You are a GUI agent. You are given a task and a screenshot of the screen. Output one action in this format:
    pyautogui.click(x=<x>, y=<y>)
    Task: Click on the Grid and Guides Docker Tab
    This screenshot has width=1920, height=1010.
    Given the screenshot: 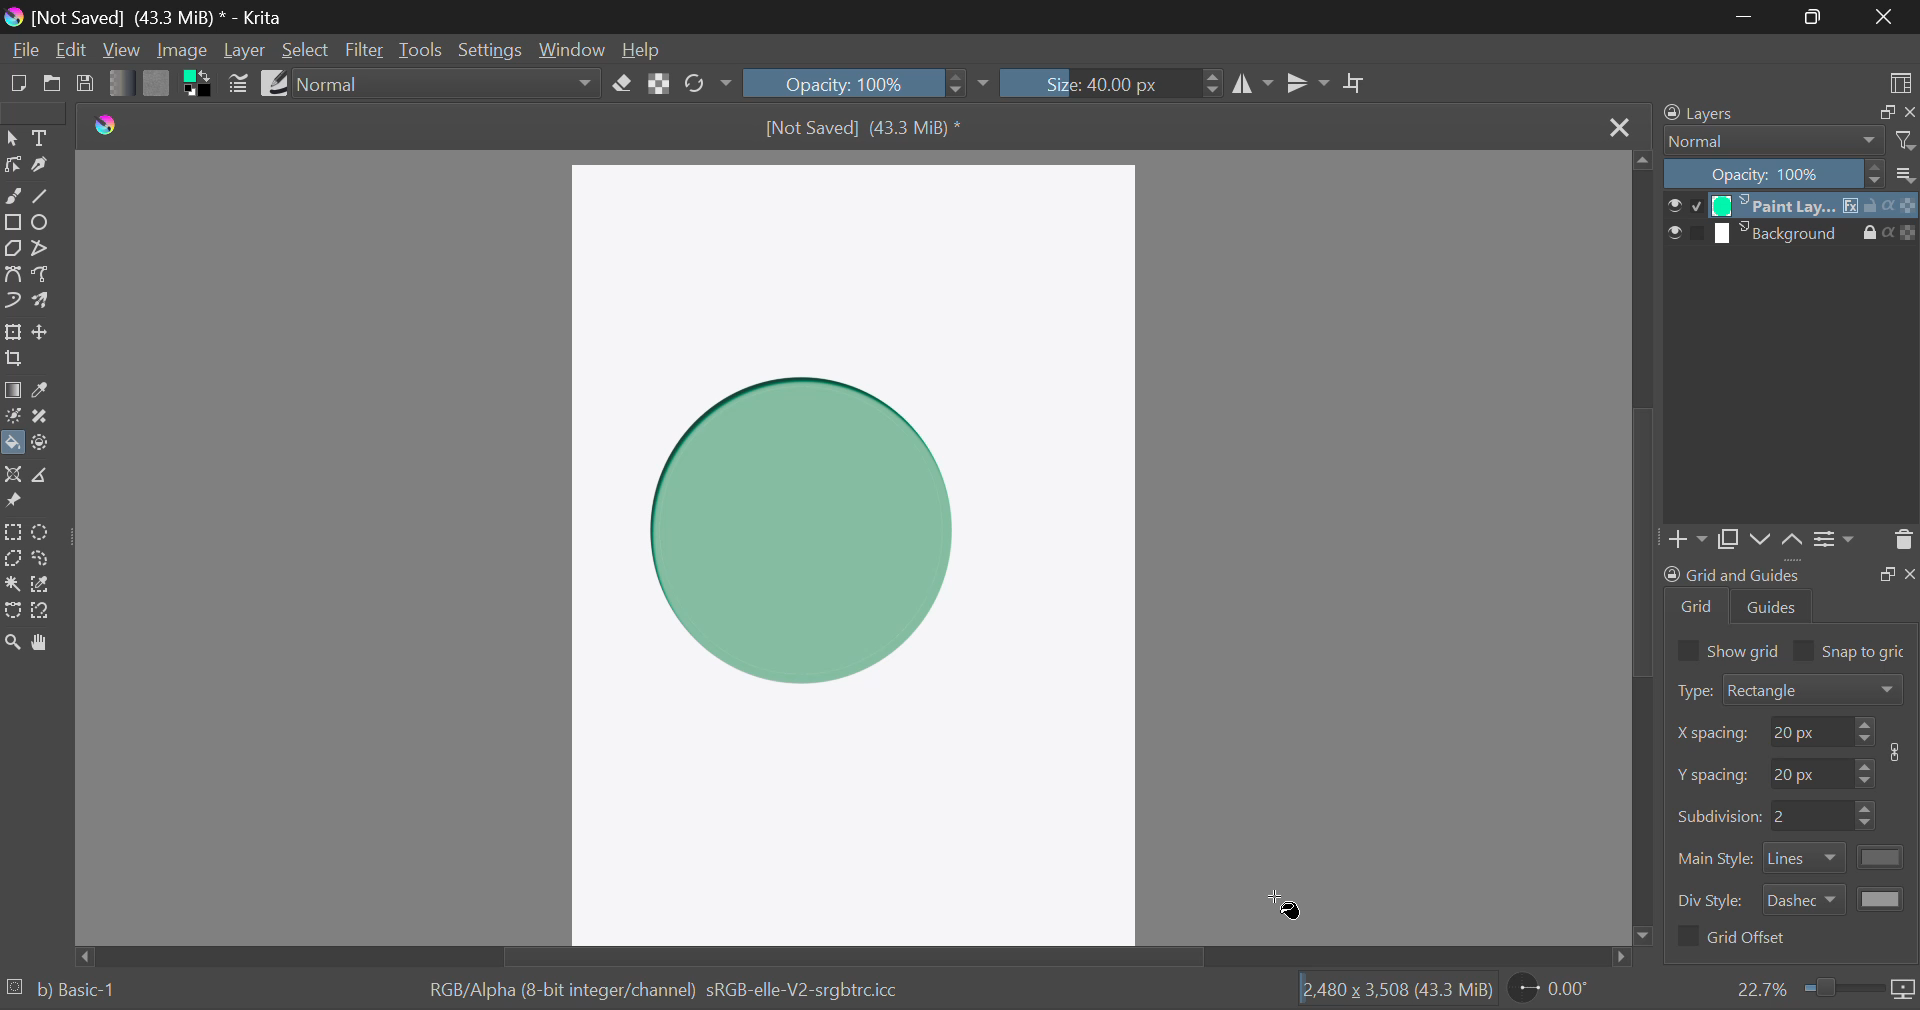 What is the action you would take?
    pyautogui.click(x=1790, y=596)
    